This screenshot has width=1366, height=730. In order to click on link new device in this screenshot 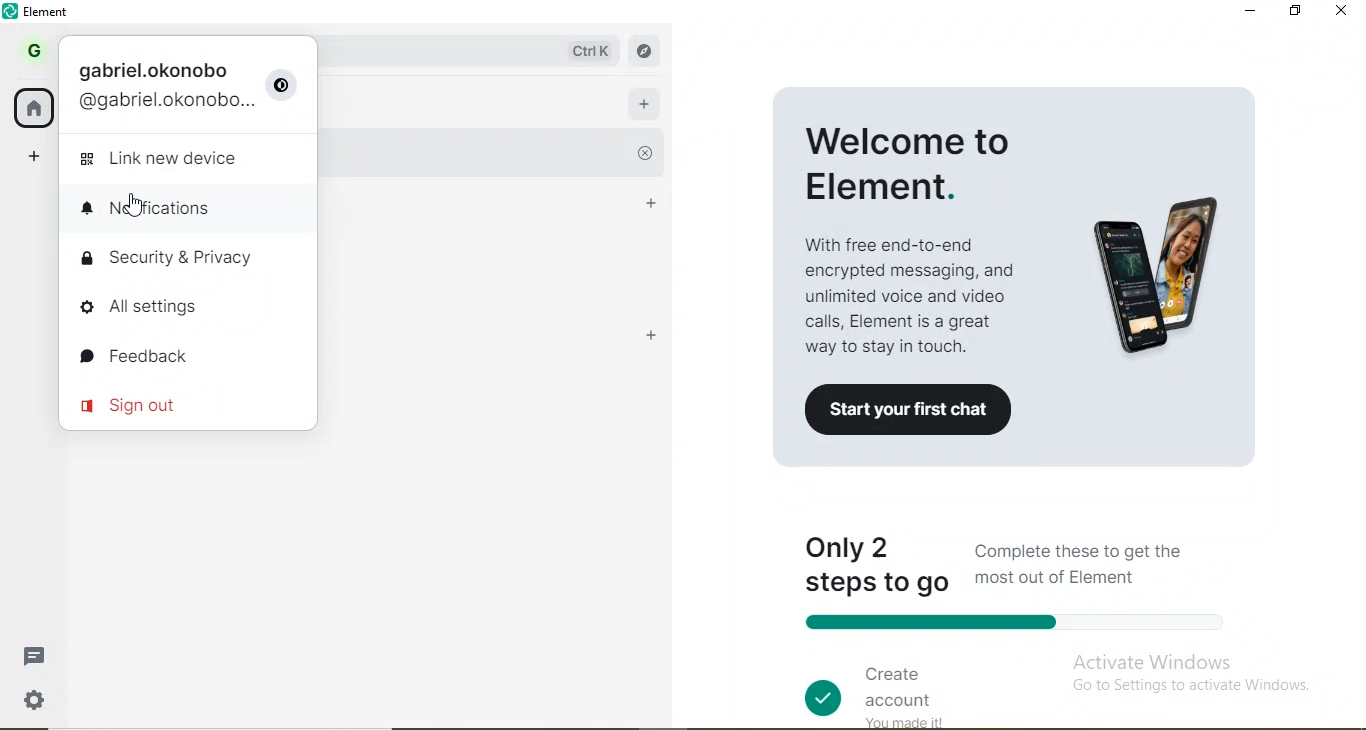, I will do `click(189, 159)`.